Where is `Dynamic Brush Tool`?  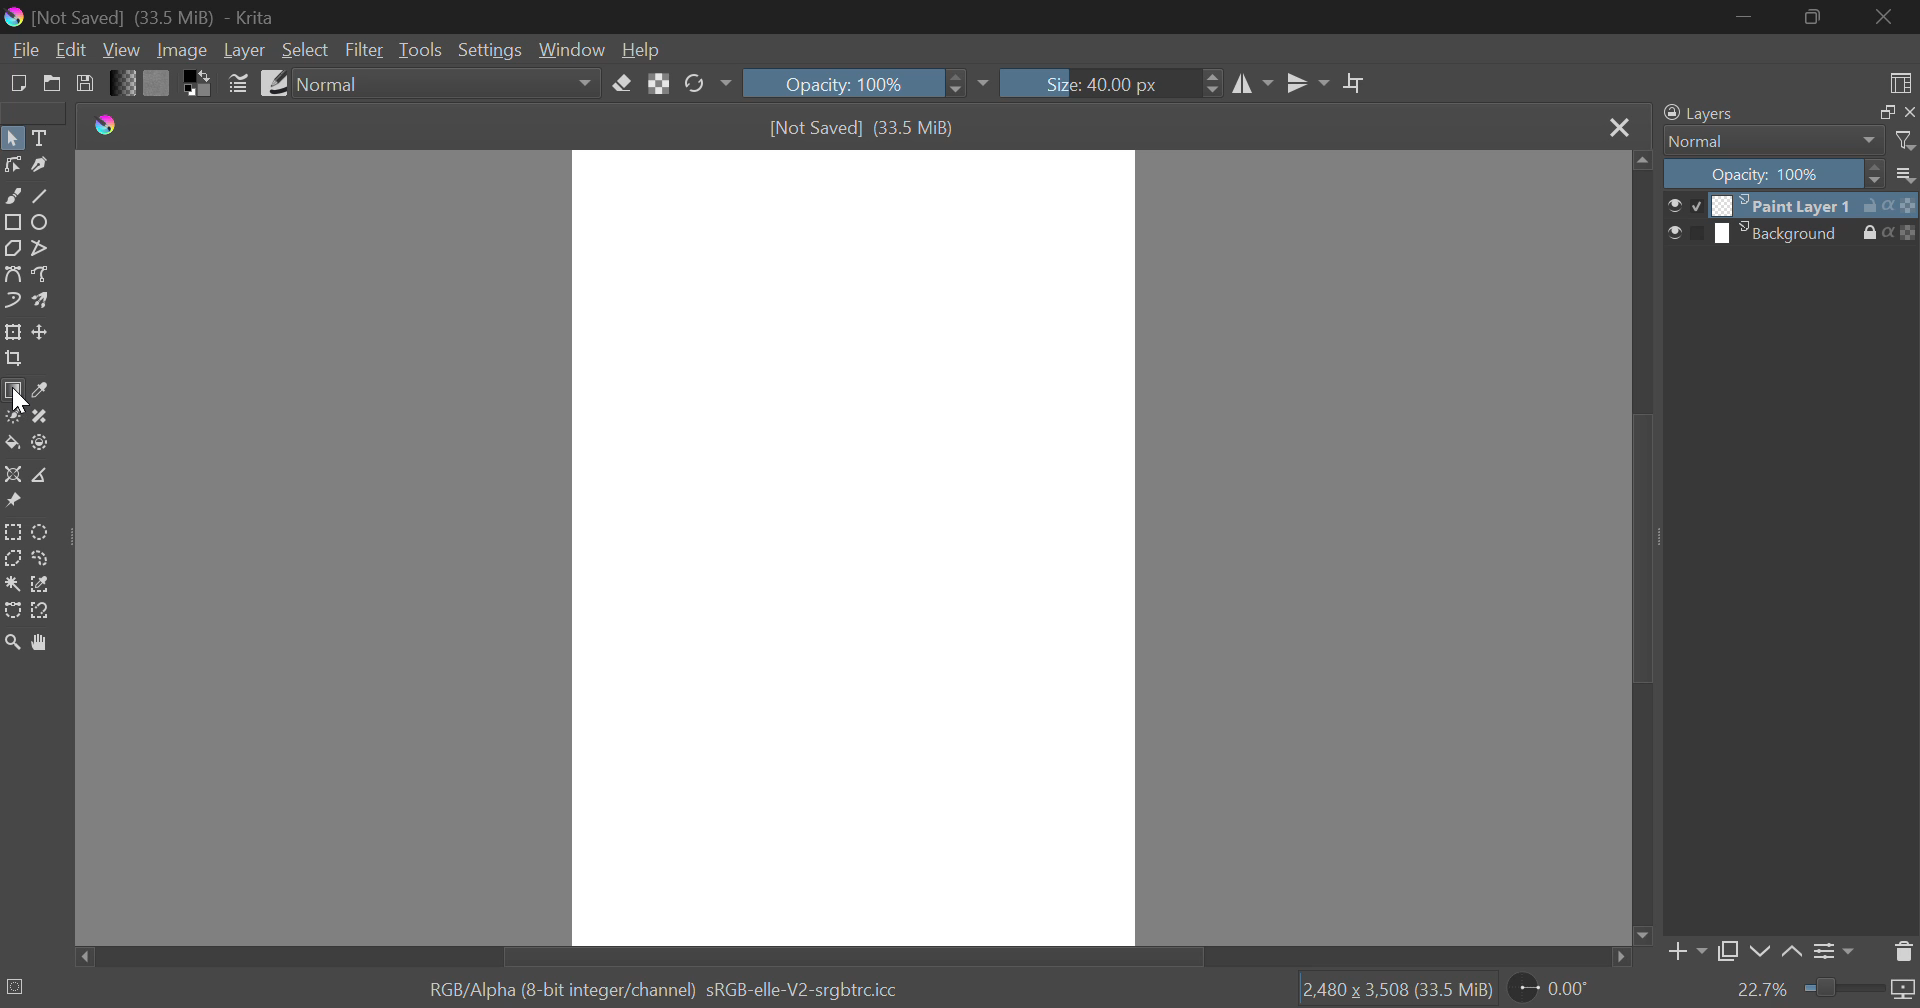 Dynamic Brush Tool is located at coordinates (12, 302).